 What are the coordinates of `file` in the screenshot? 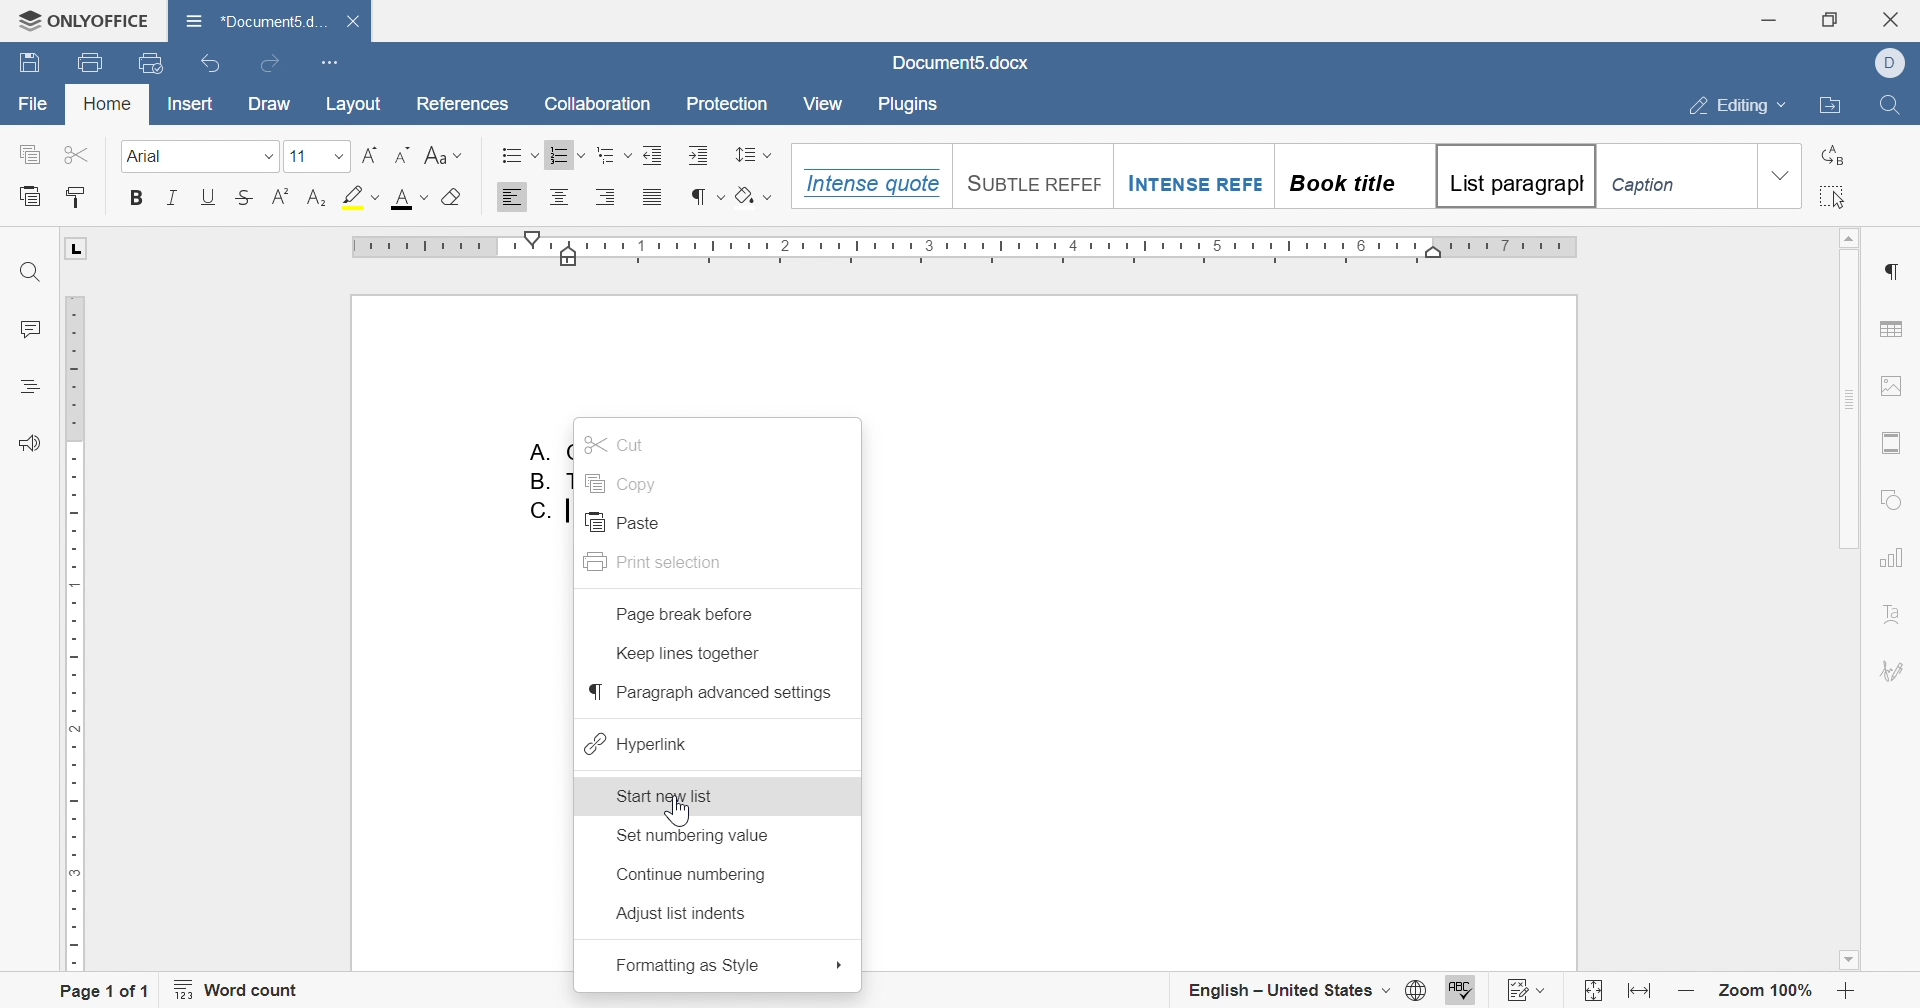 It's located at (33, 104).